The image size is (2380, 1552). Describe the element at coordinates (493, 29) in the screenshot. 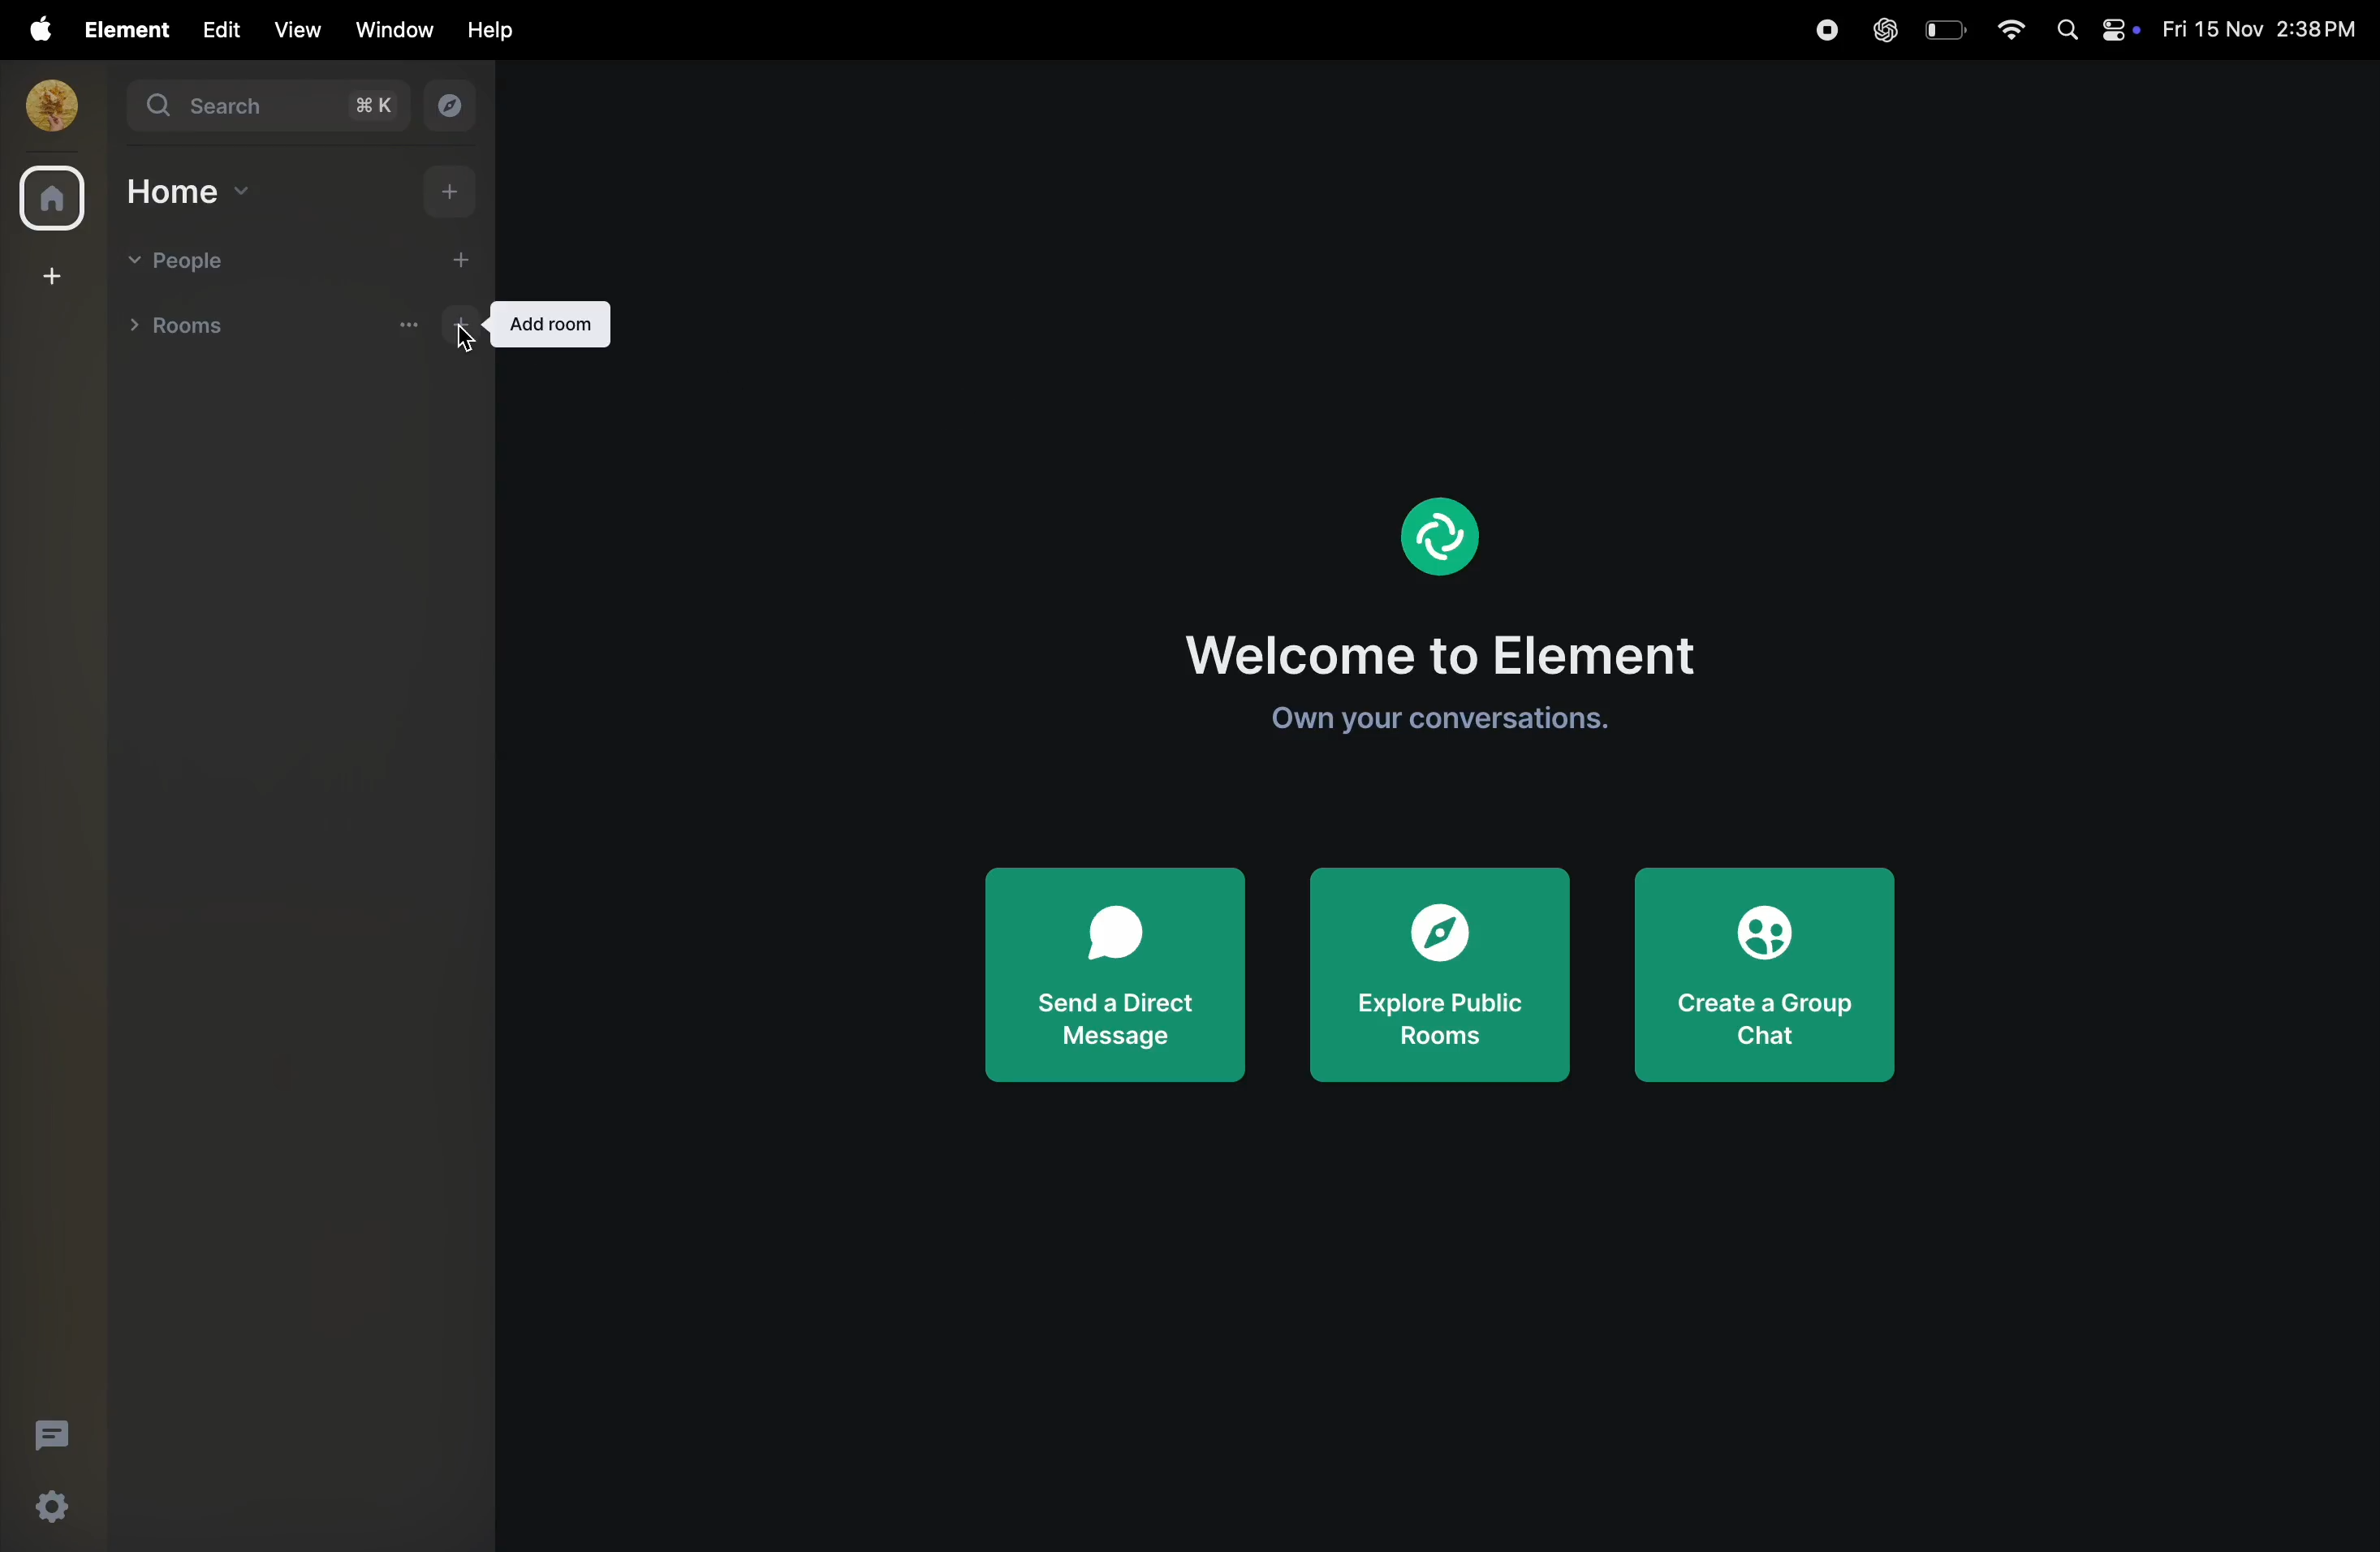

I see `help` at that location.